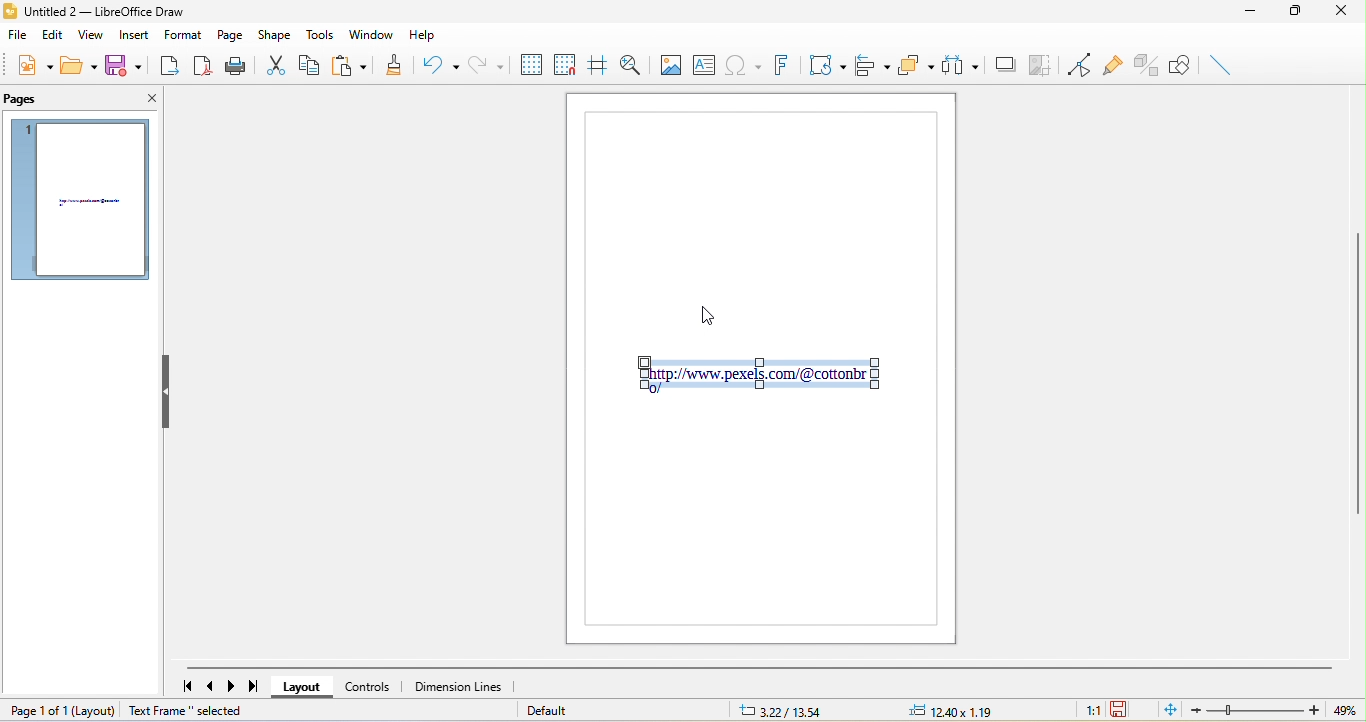 The height and width of the screenshot is (722, 1366). I want to click on controls, so click(373, 688).